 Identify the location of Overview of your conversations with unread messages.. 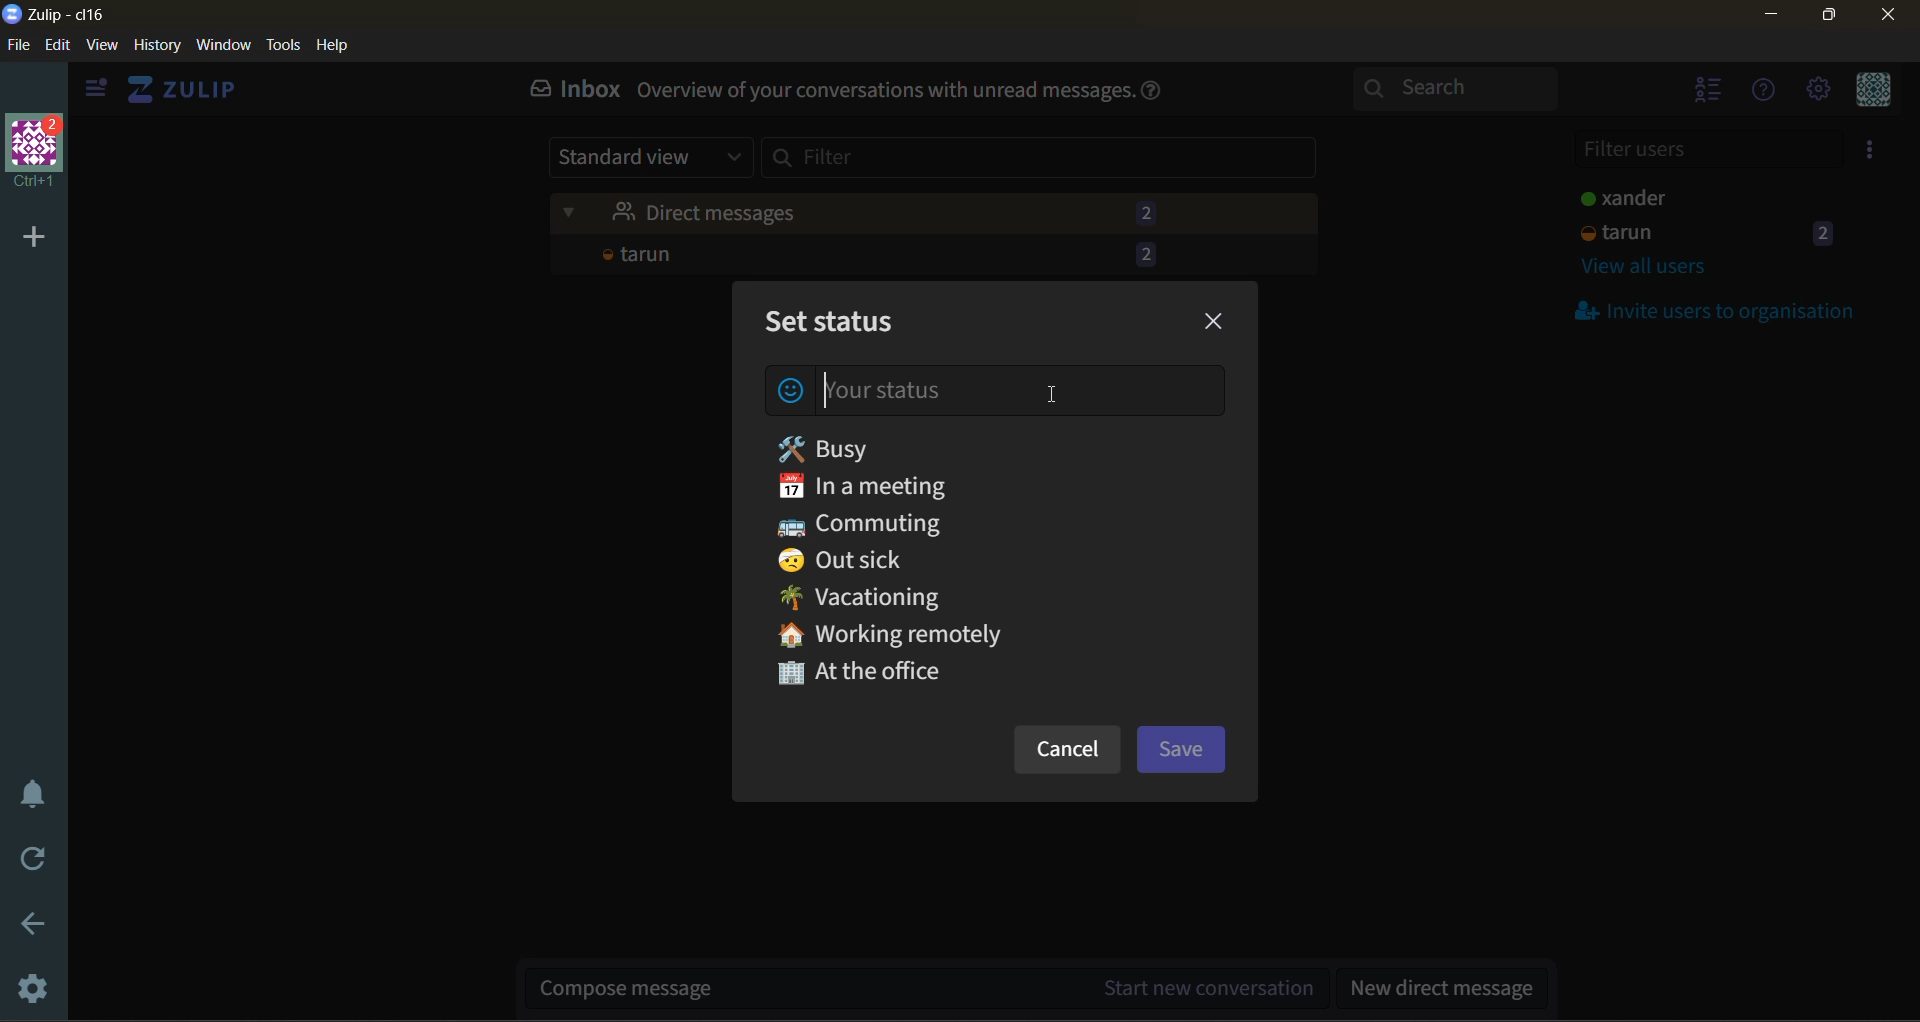
(884, 93).